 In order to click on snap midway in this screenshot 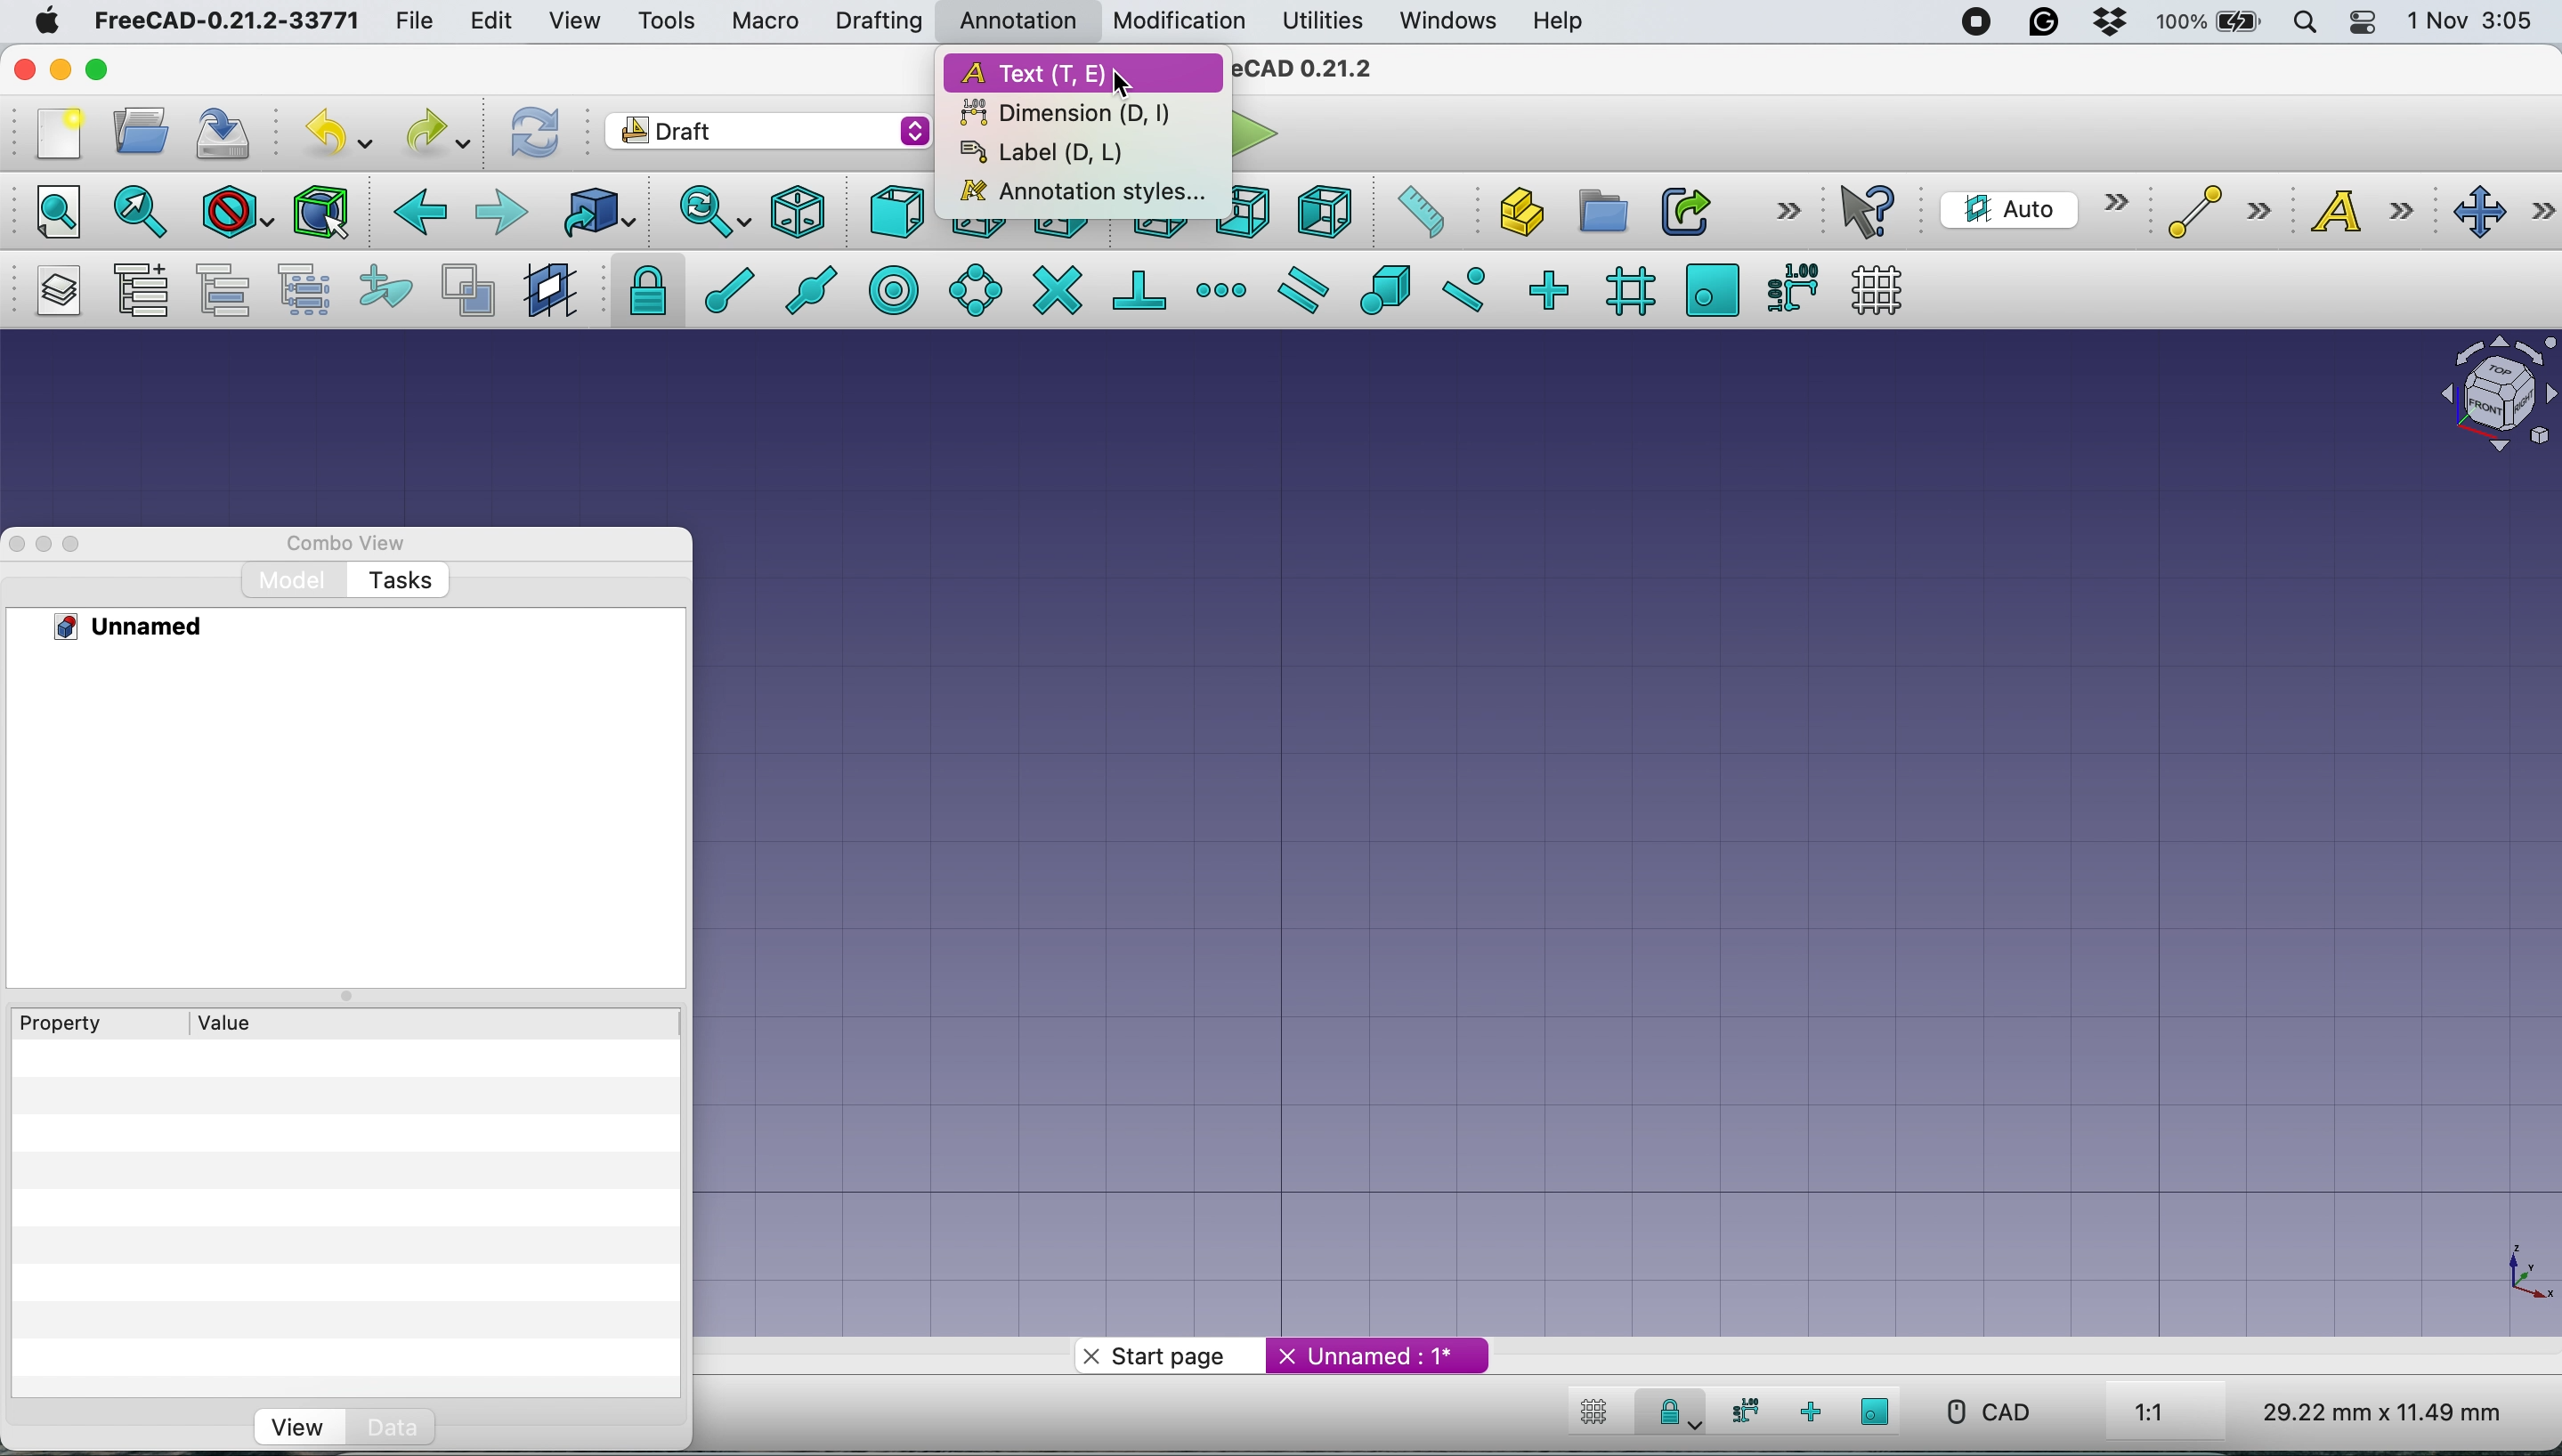, I will do `click(804, 292)`.